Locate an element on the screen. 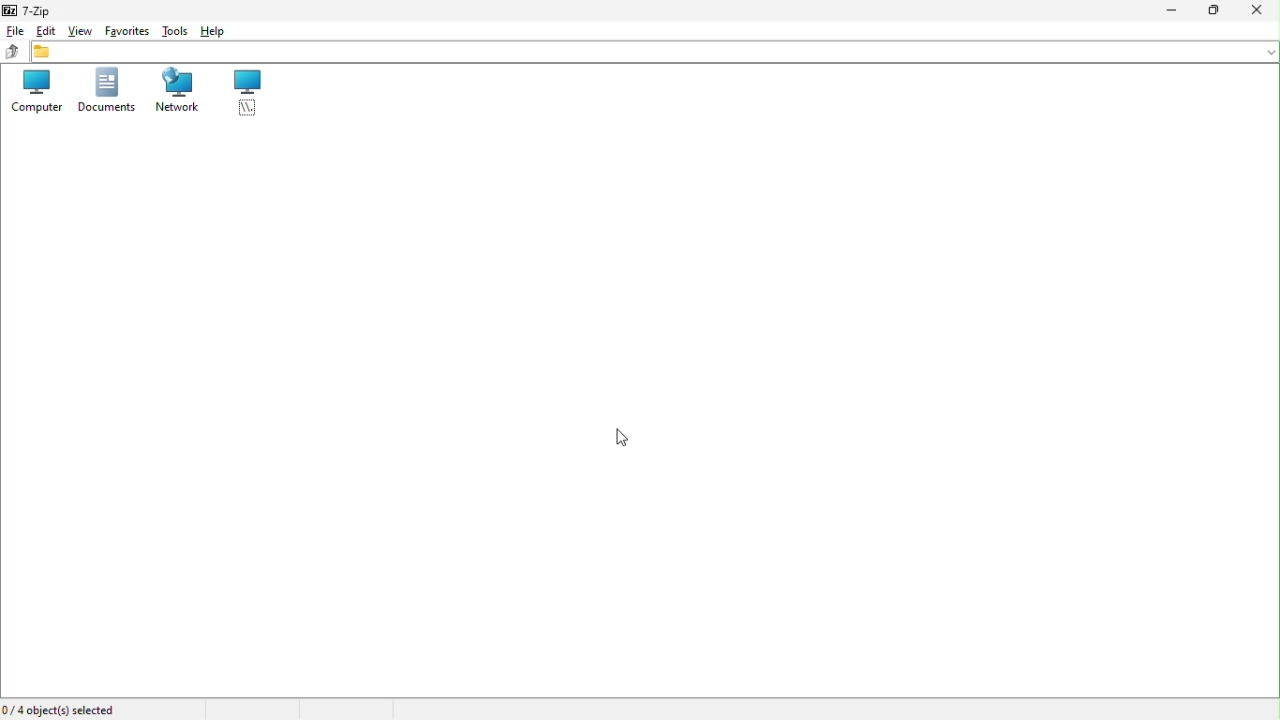 The image size is (1280, 720). Edit is located at coordinates (44, 29).